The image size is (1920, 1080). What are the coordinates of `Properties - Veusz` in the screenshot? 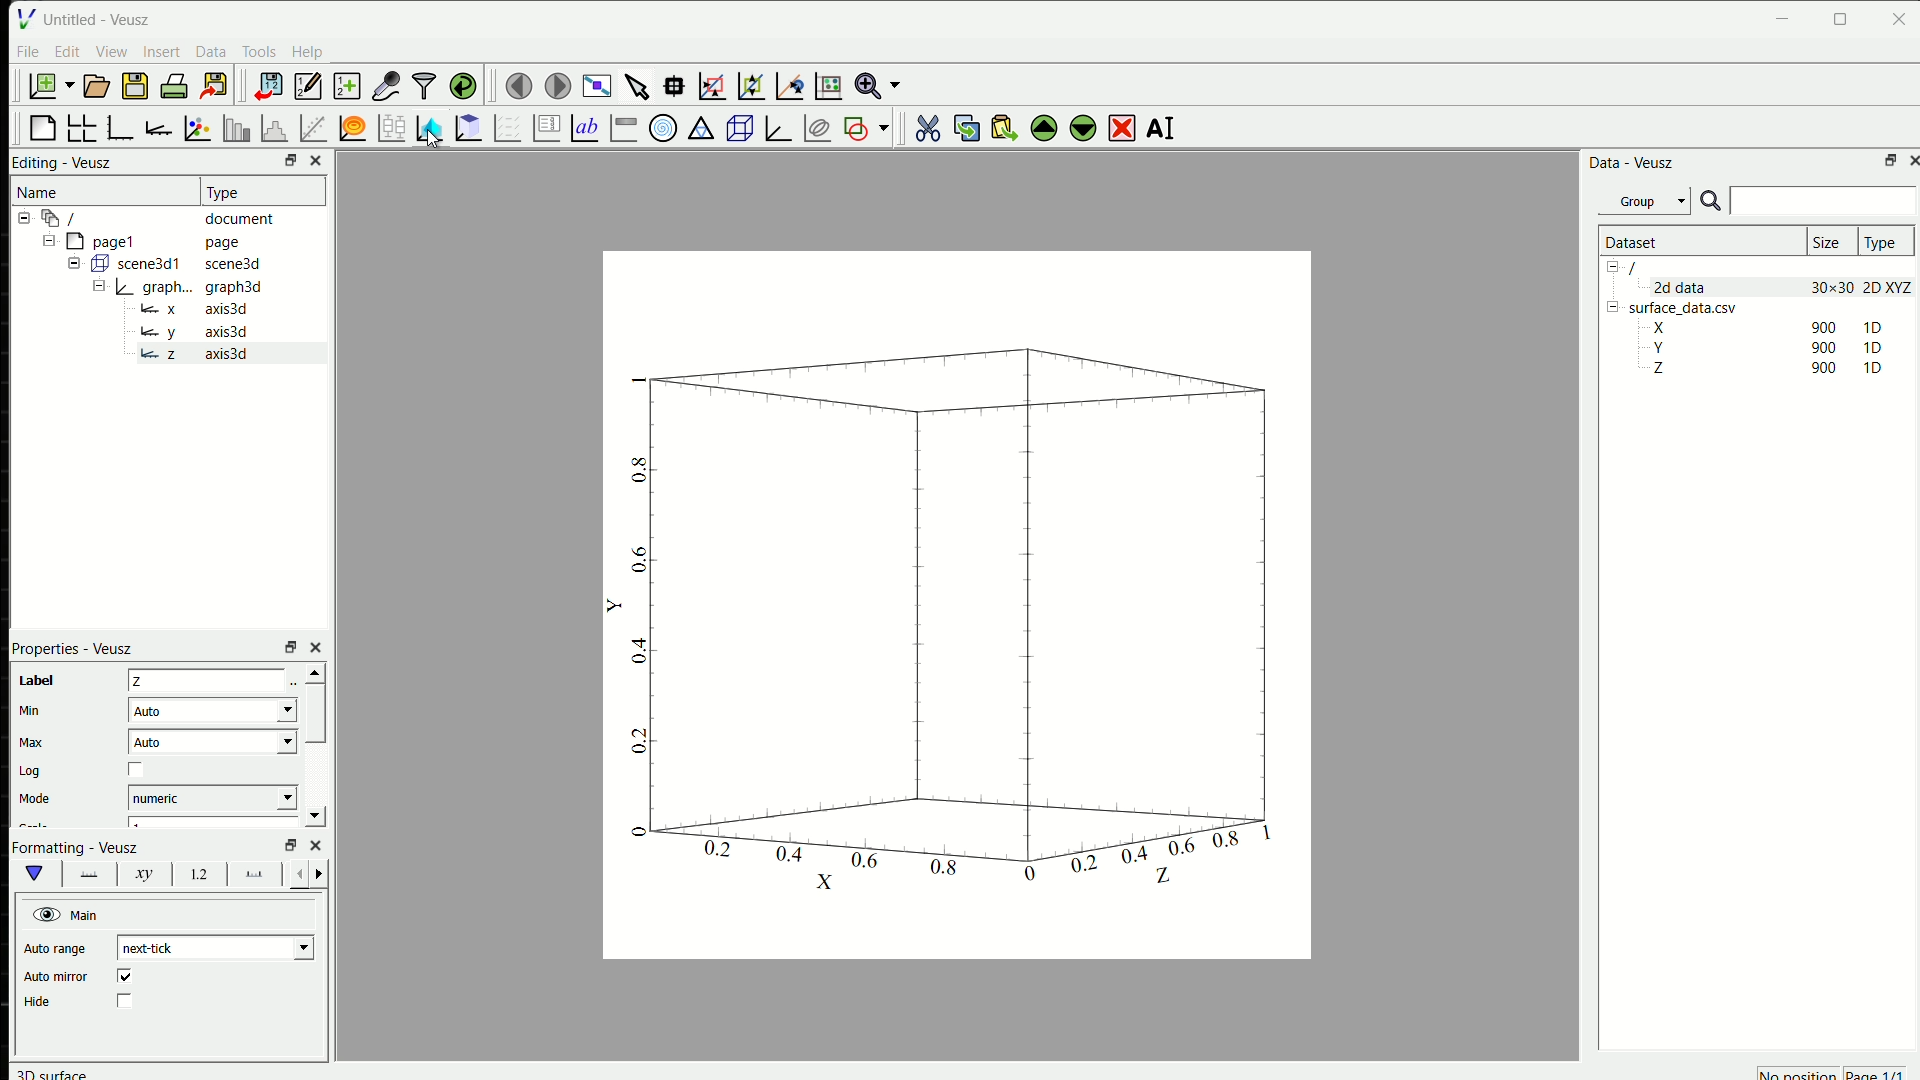 It's located at (75, 650).